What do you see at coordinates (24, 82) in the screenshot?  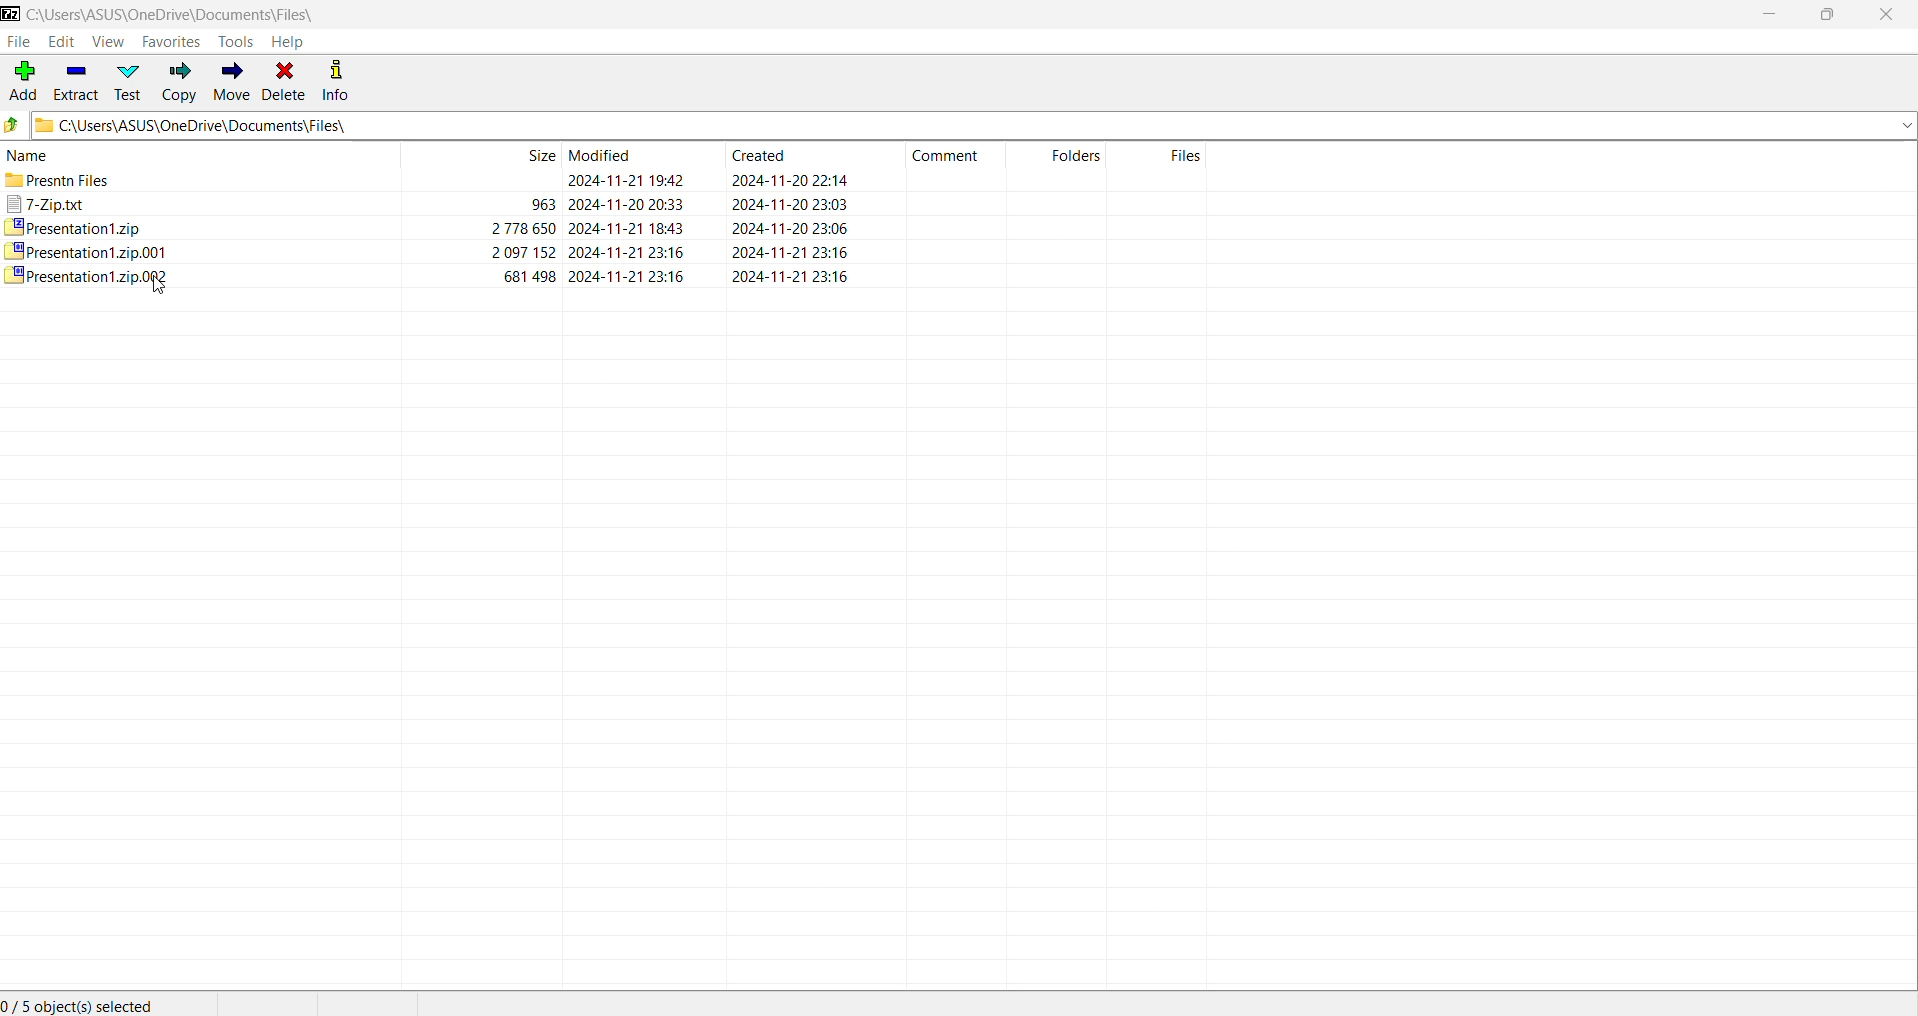 I see `Add` at bounding box center [24, 82].